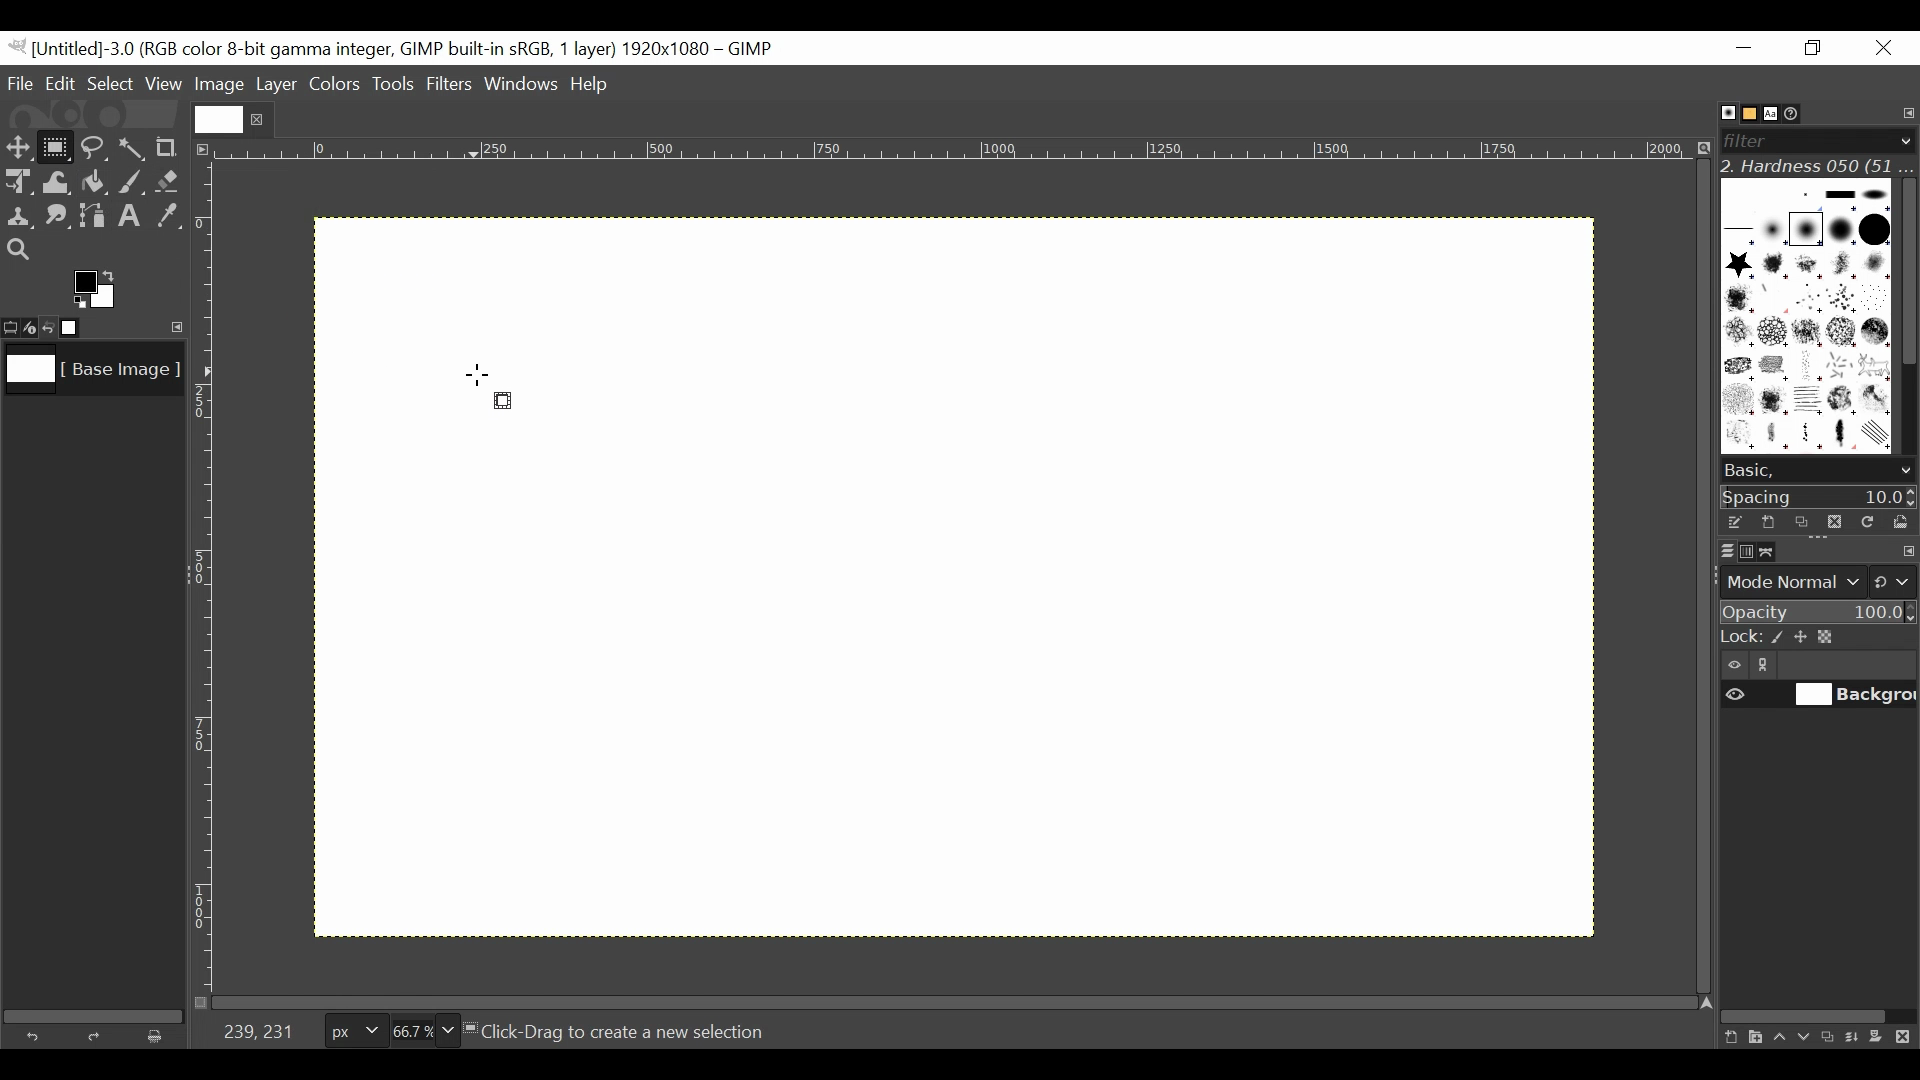 The image size is (1920, 1080). Describe the element at coordinates (398, 49) in the screenshot. I see `Gimp File Name` at that location.